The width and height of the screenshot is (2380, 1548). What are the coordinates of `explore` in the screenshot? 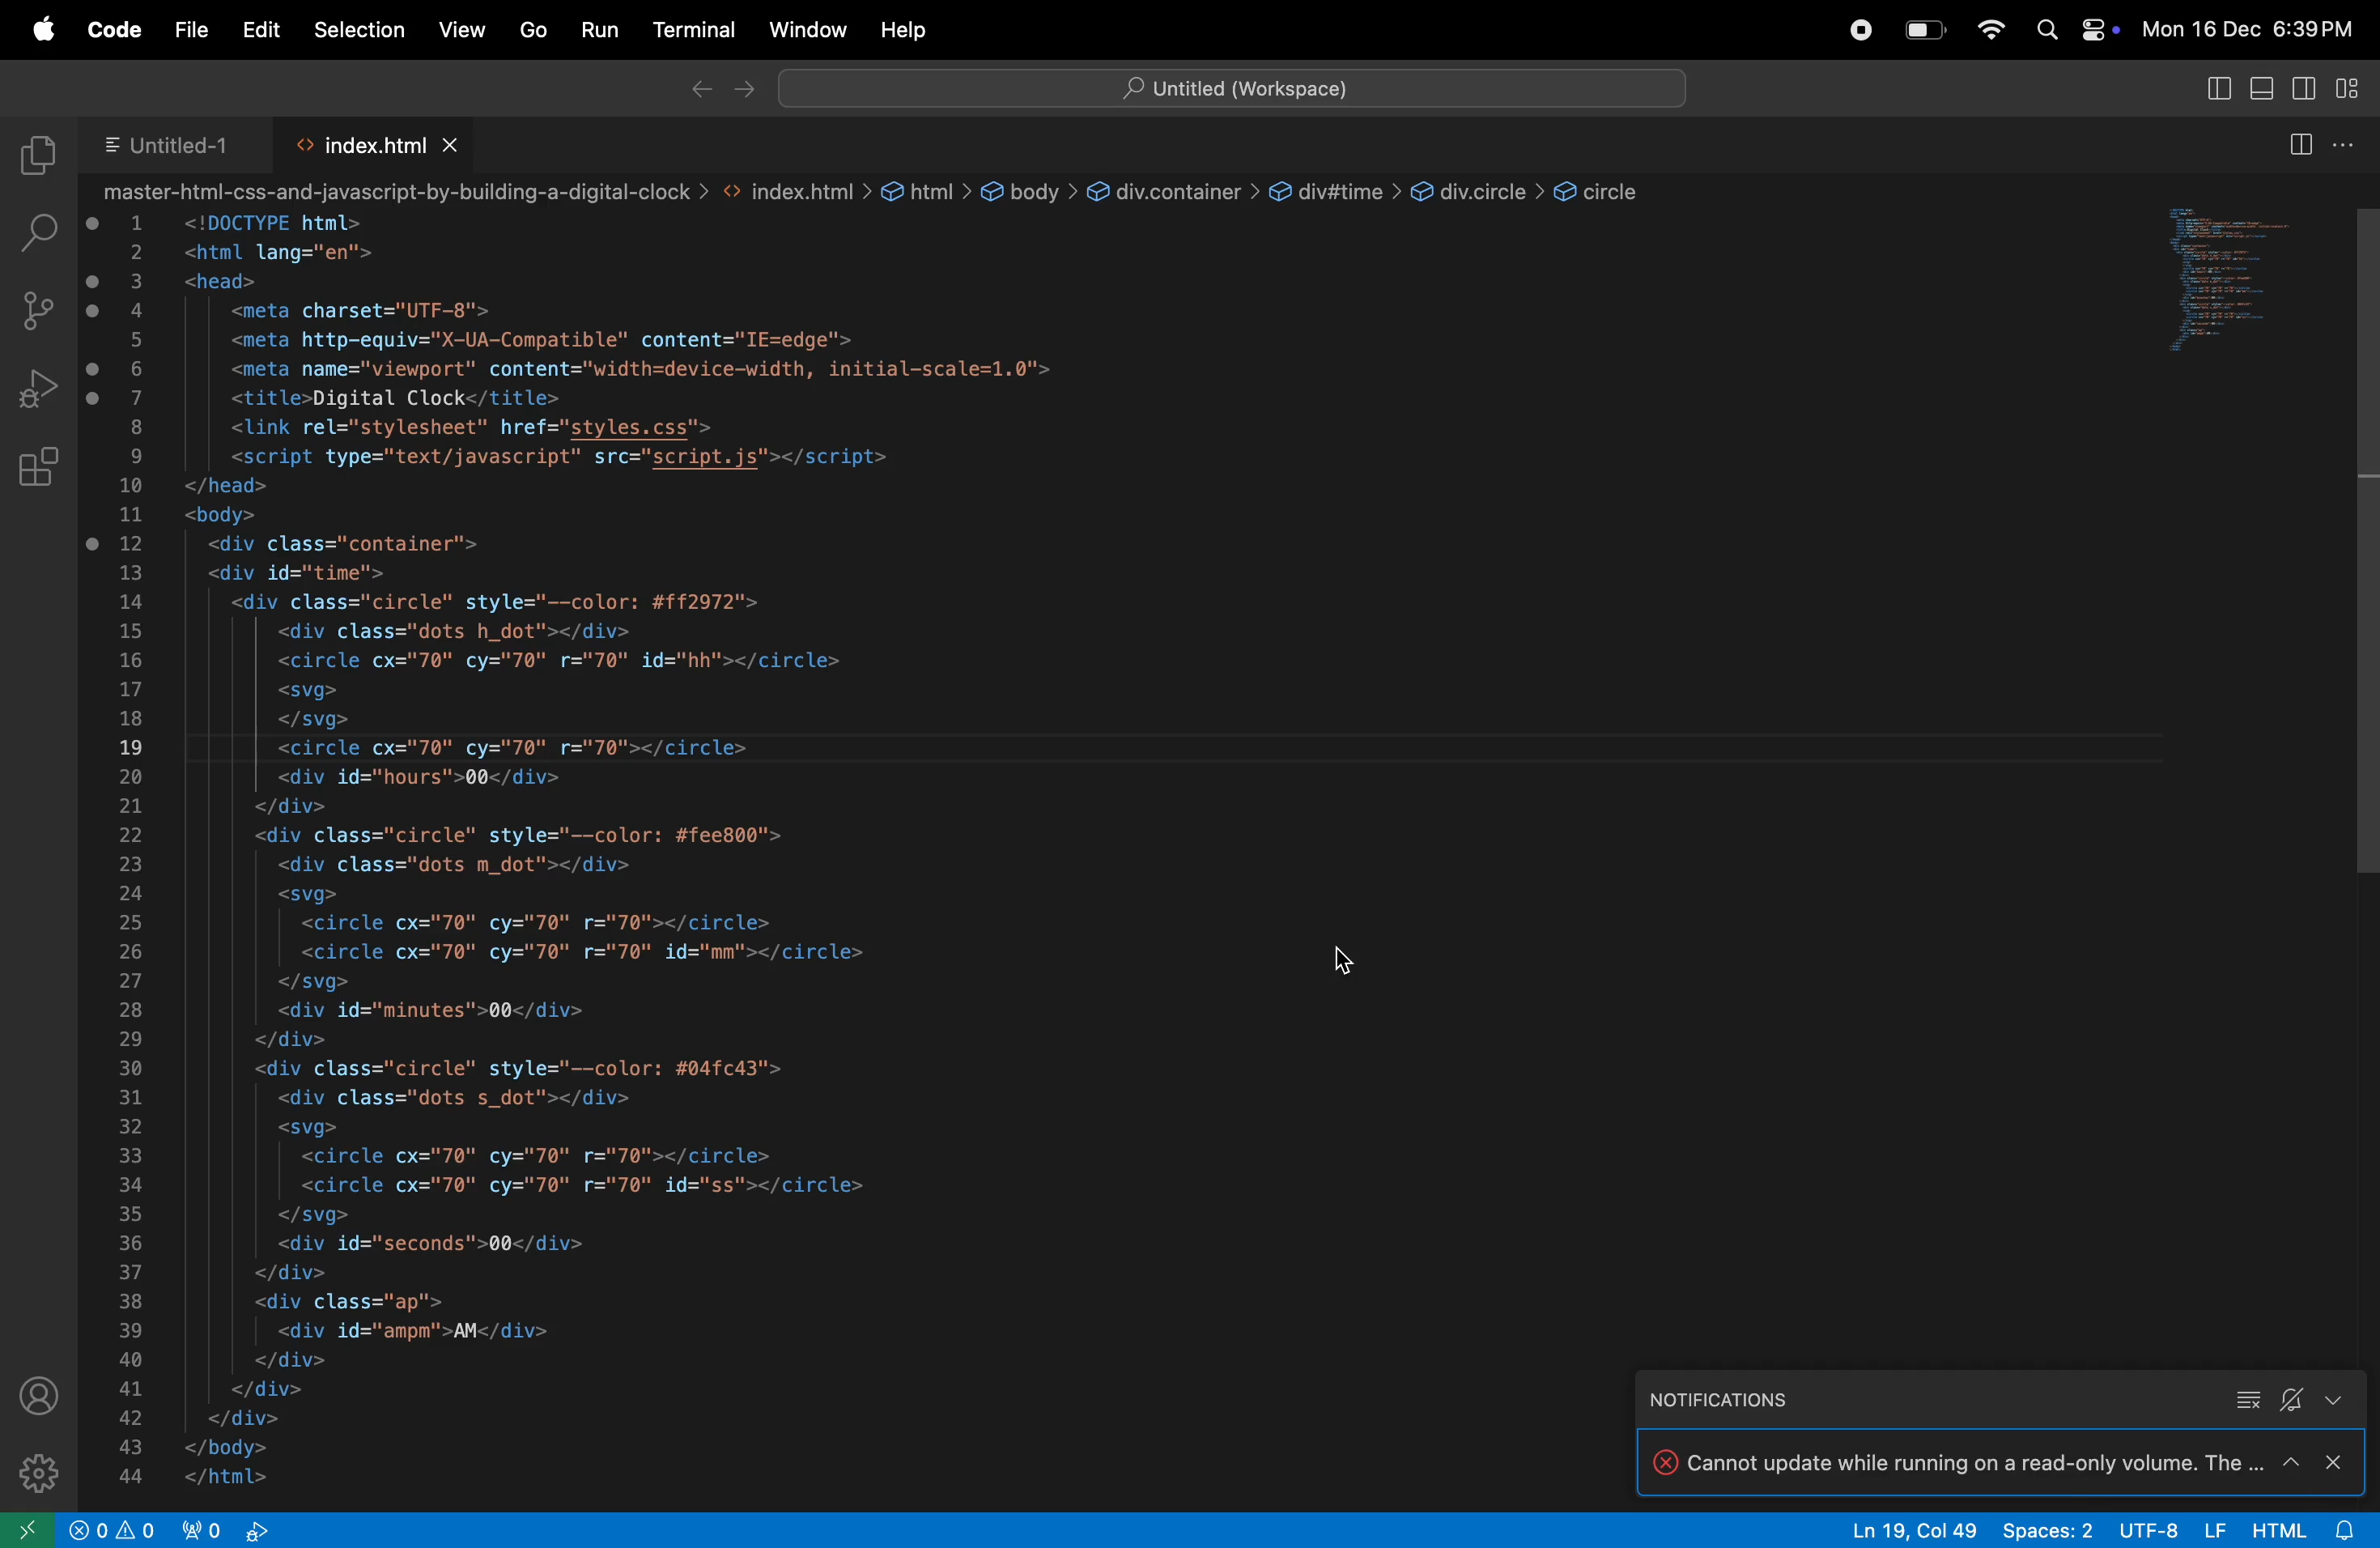 It's located at (35, 156).